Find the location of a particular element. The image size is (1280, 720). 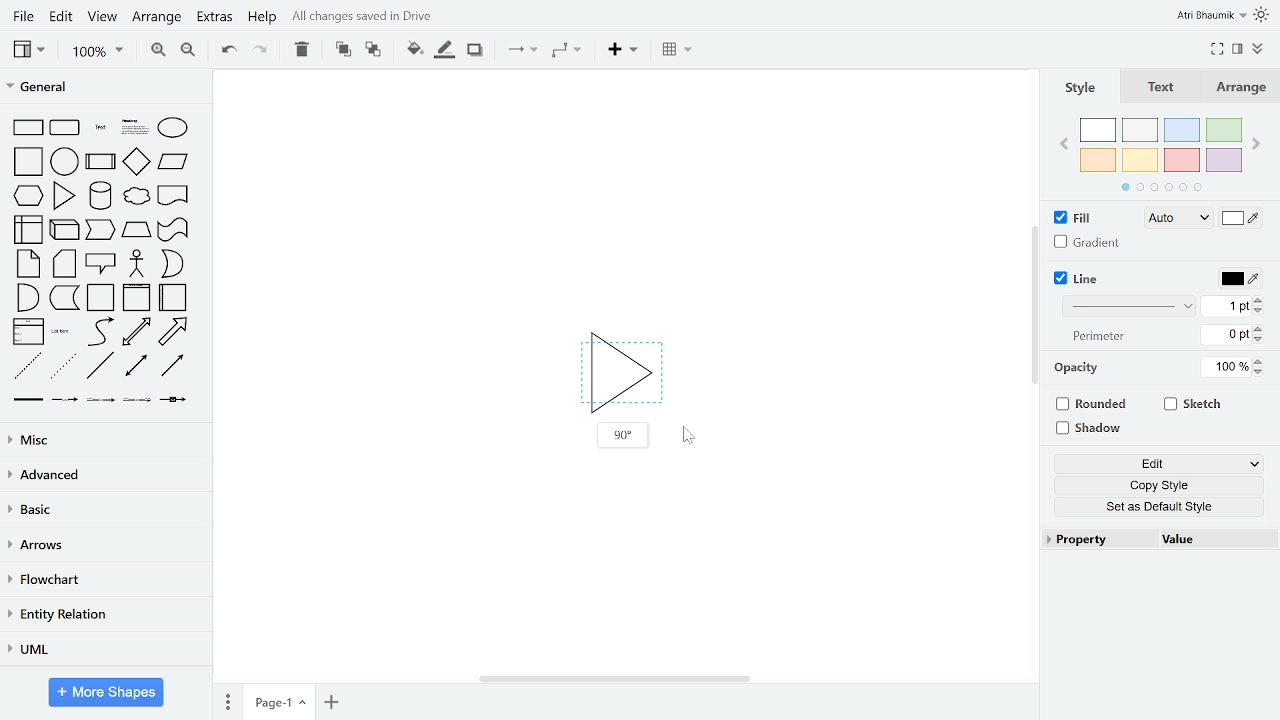

opacity is located at coordinates (1079, 368).